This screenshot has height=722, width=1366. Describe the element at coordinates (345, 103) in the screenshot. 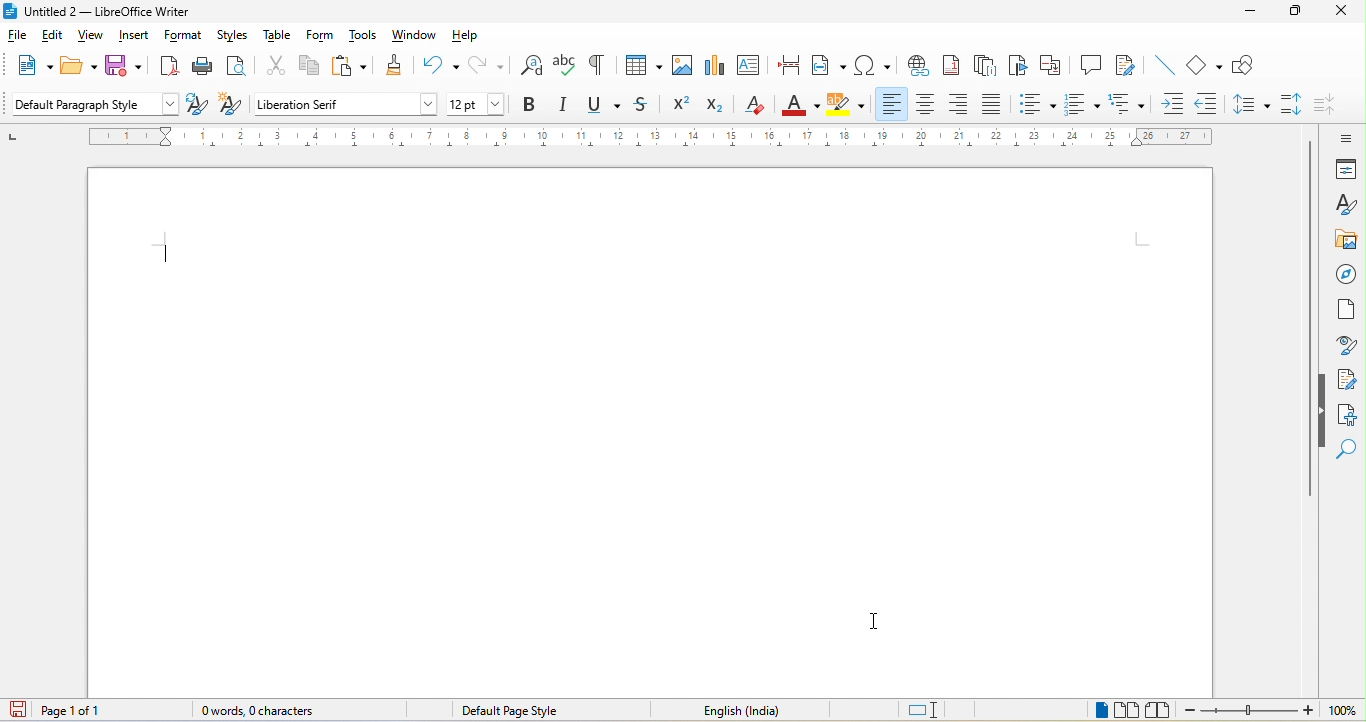

I see `font name` at that location.